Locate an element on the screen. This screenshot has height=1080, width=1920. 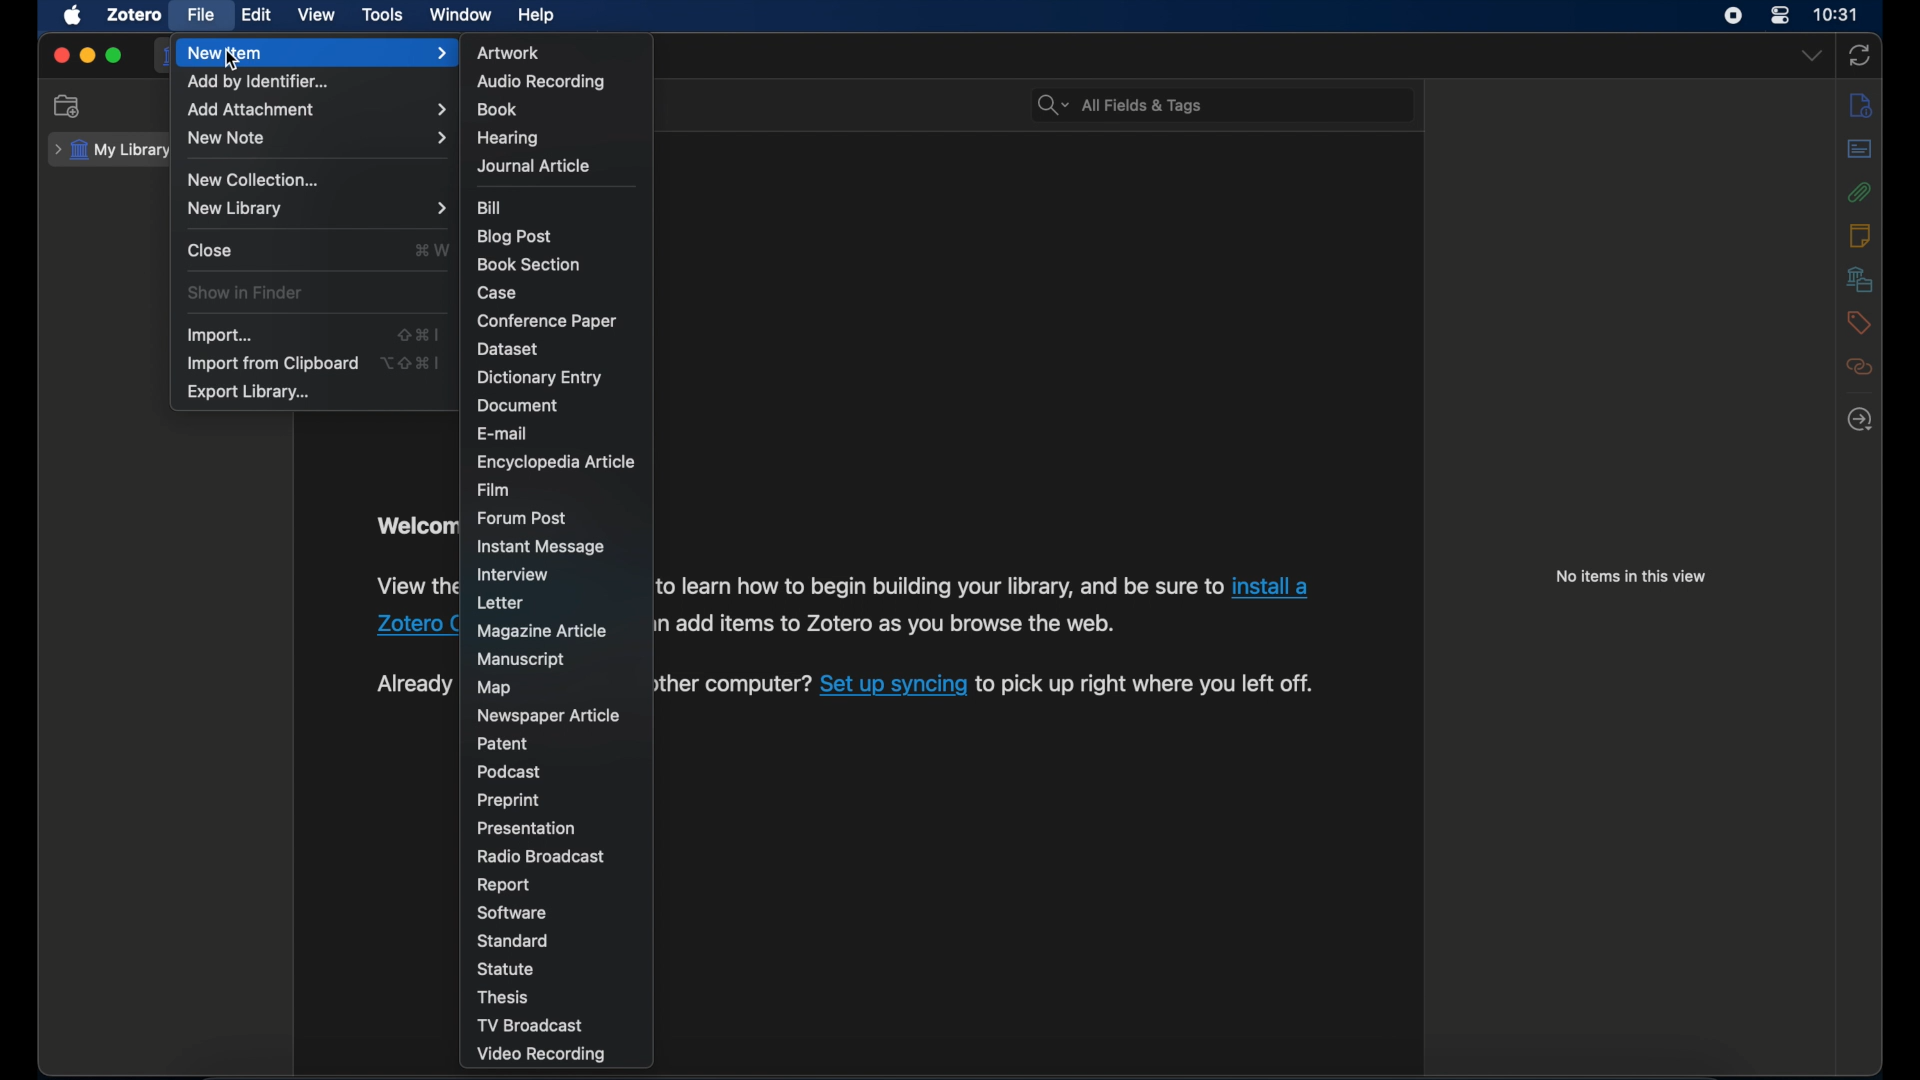
newspaper article is located at coordinates (551, 716).